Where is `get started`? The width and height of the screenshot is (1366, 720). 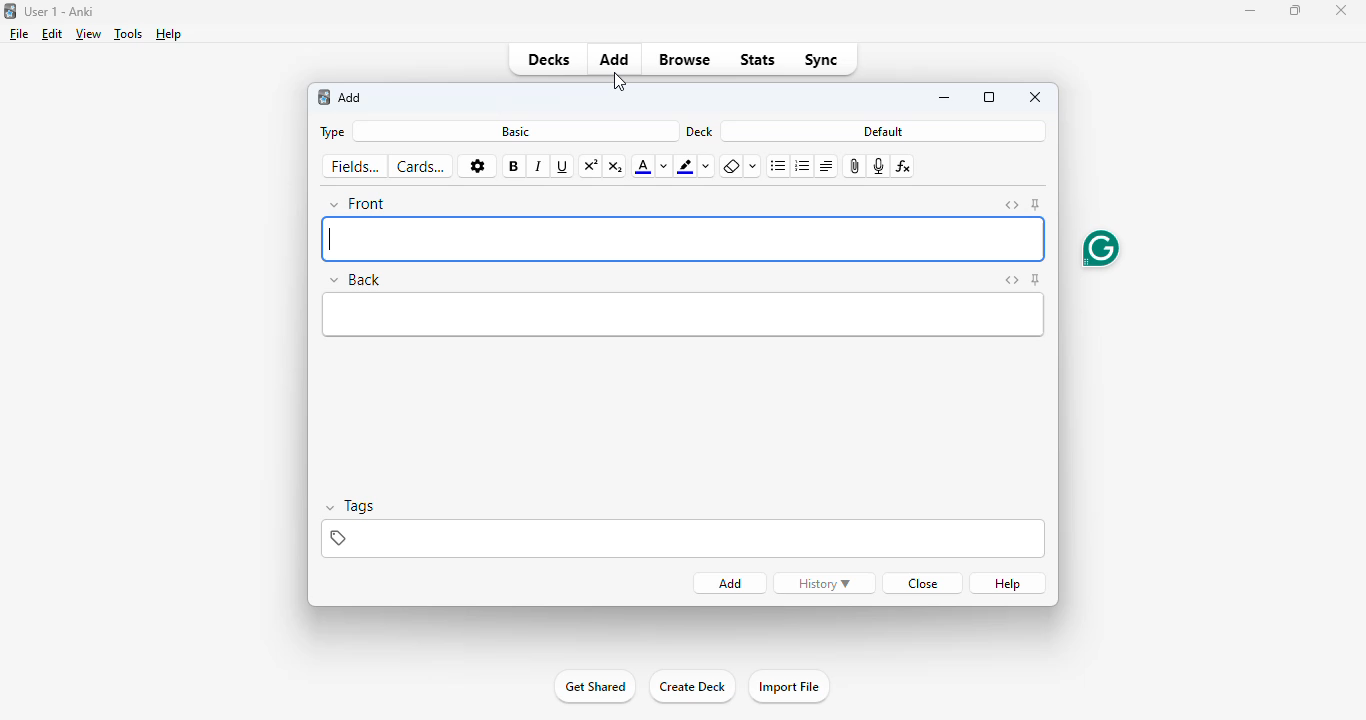
get started is located at coordinates (595, 686).